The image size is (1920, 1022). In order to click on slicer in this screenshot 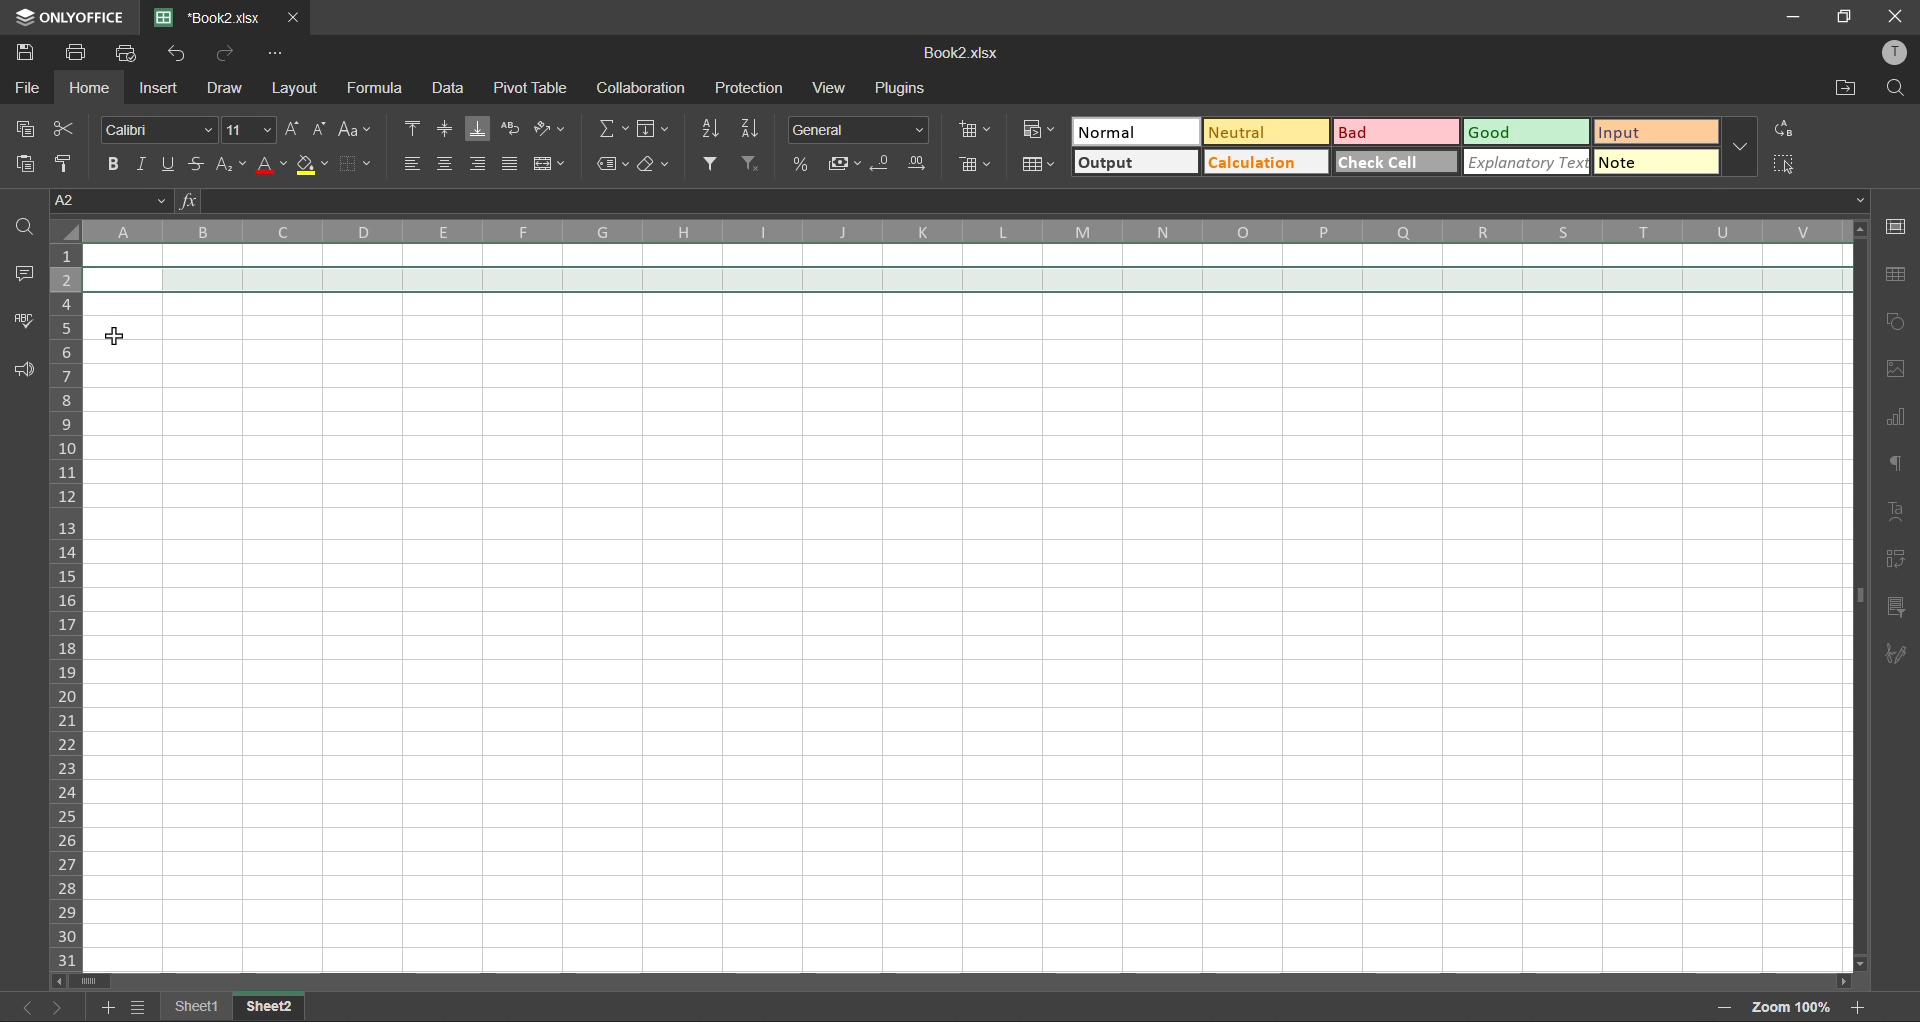, I will do `click(1896, 607)`.